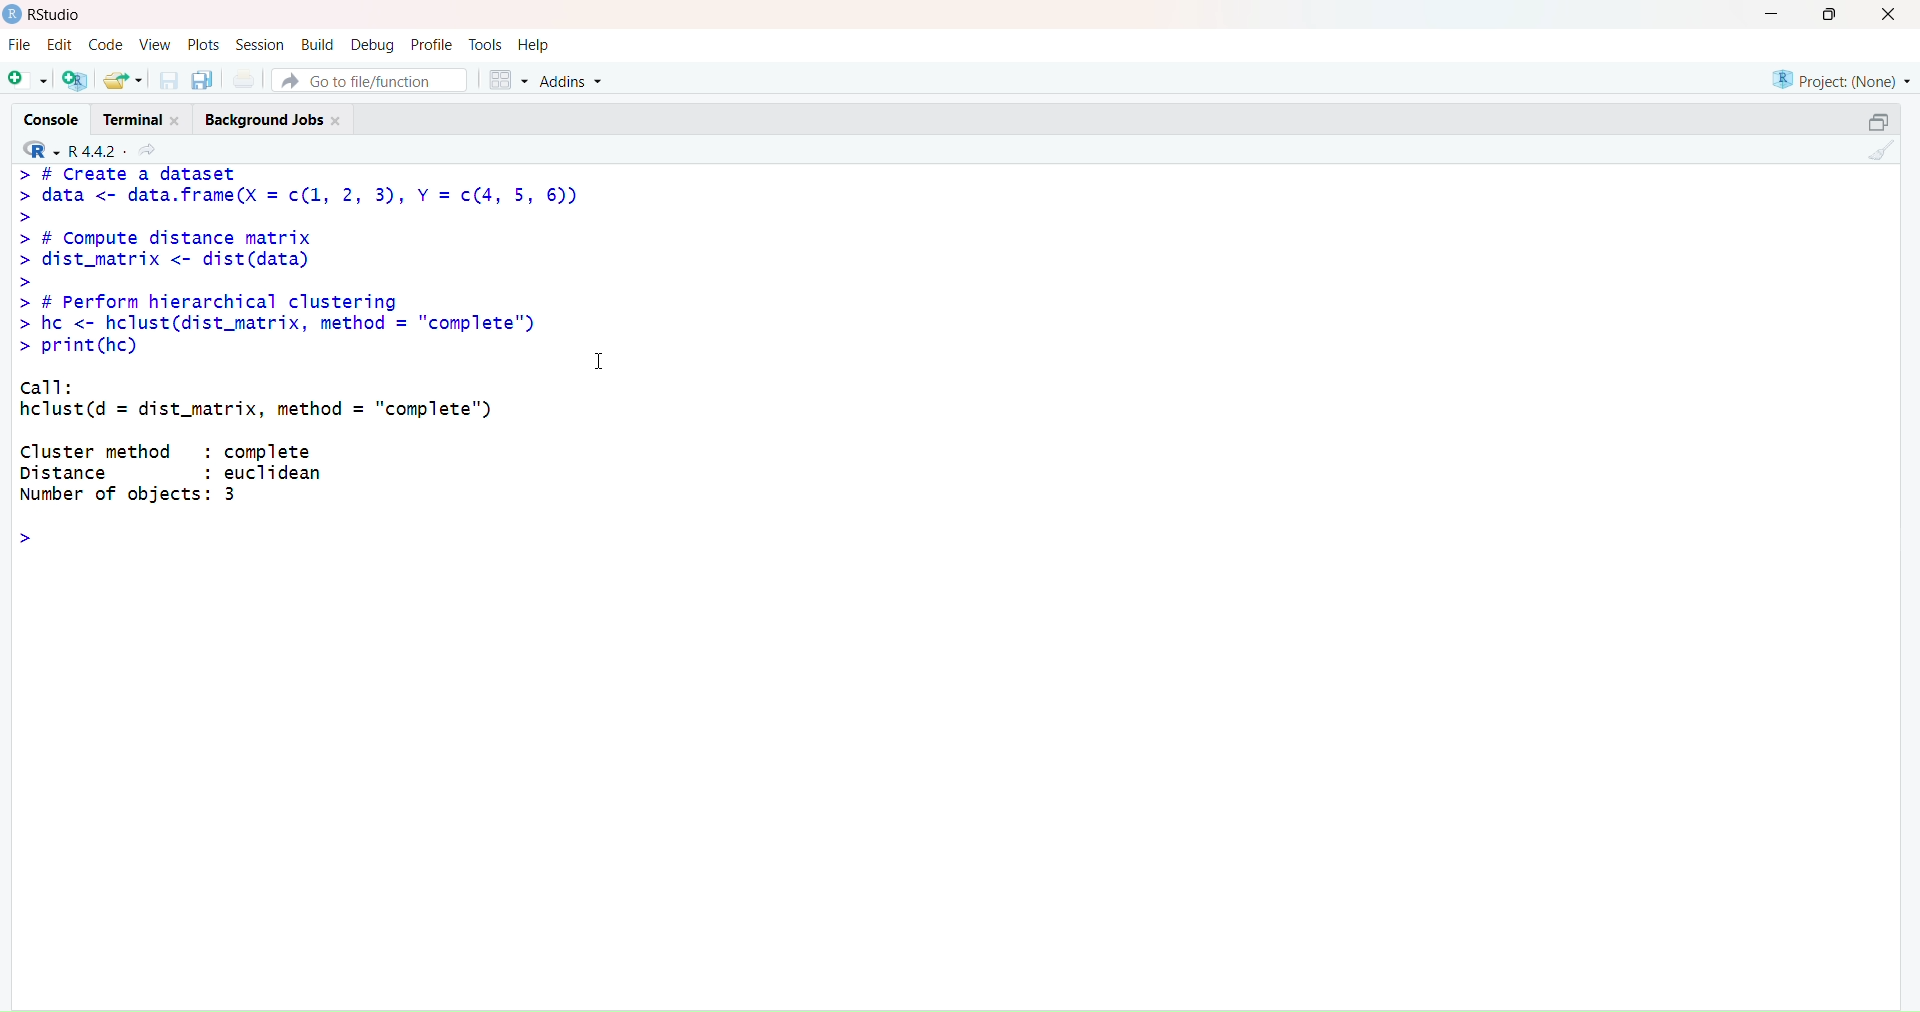  Describe the element at coordinates (166, 78) in the screenshot. I see `Save current document (Ctrl + S)` at that location.